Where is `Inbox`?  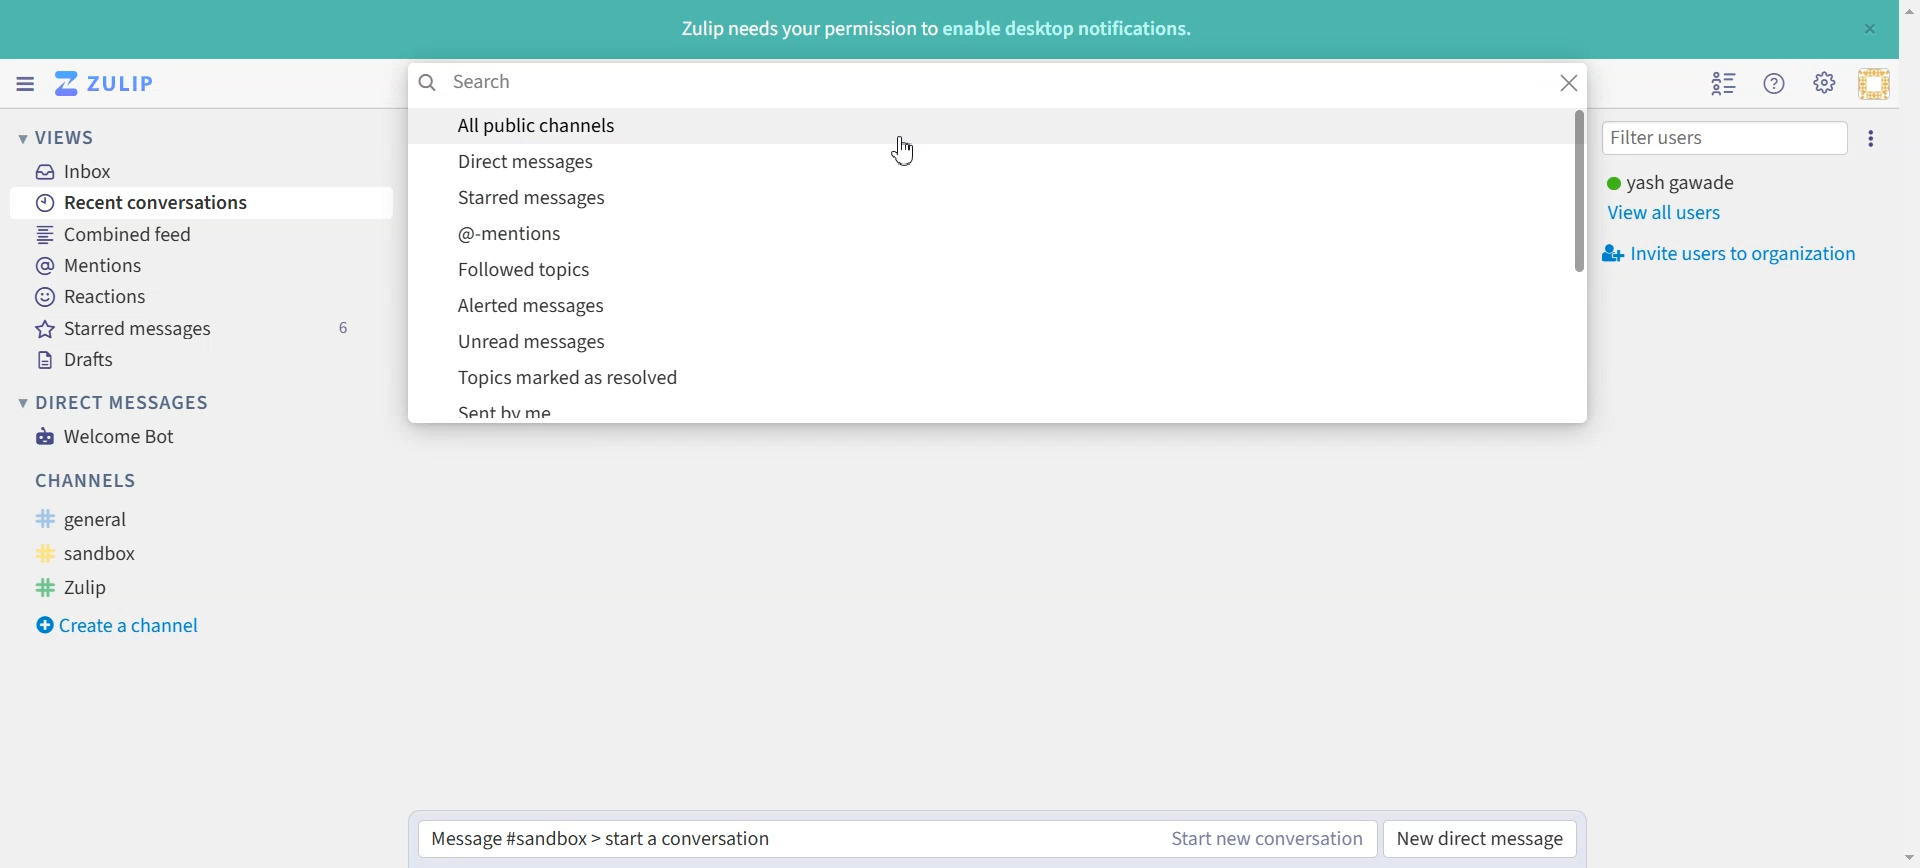
Inbox is located at coordinates (190, 169).